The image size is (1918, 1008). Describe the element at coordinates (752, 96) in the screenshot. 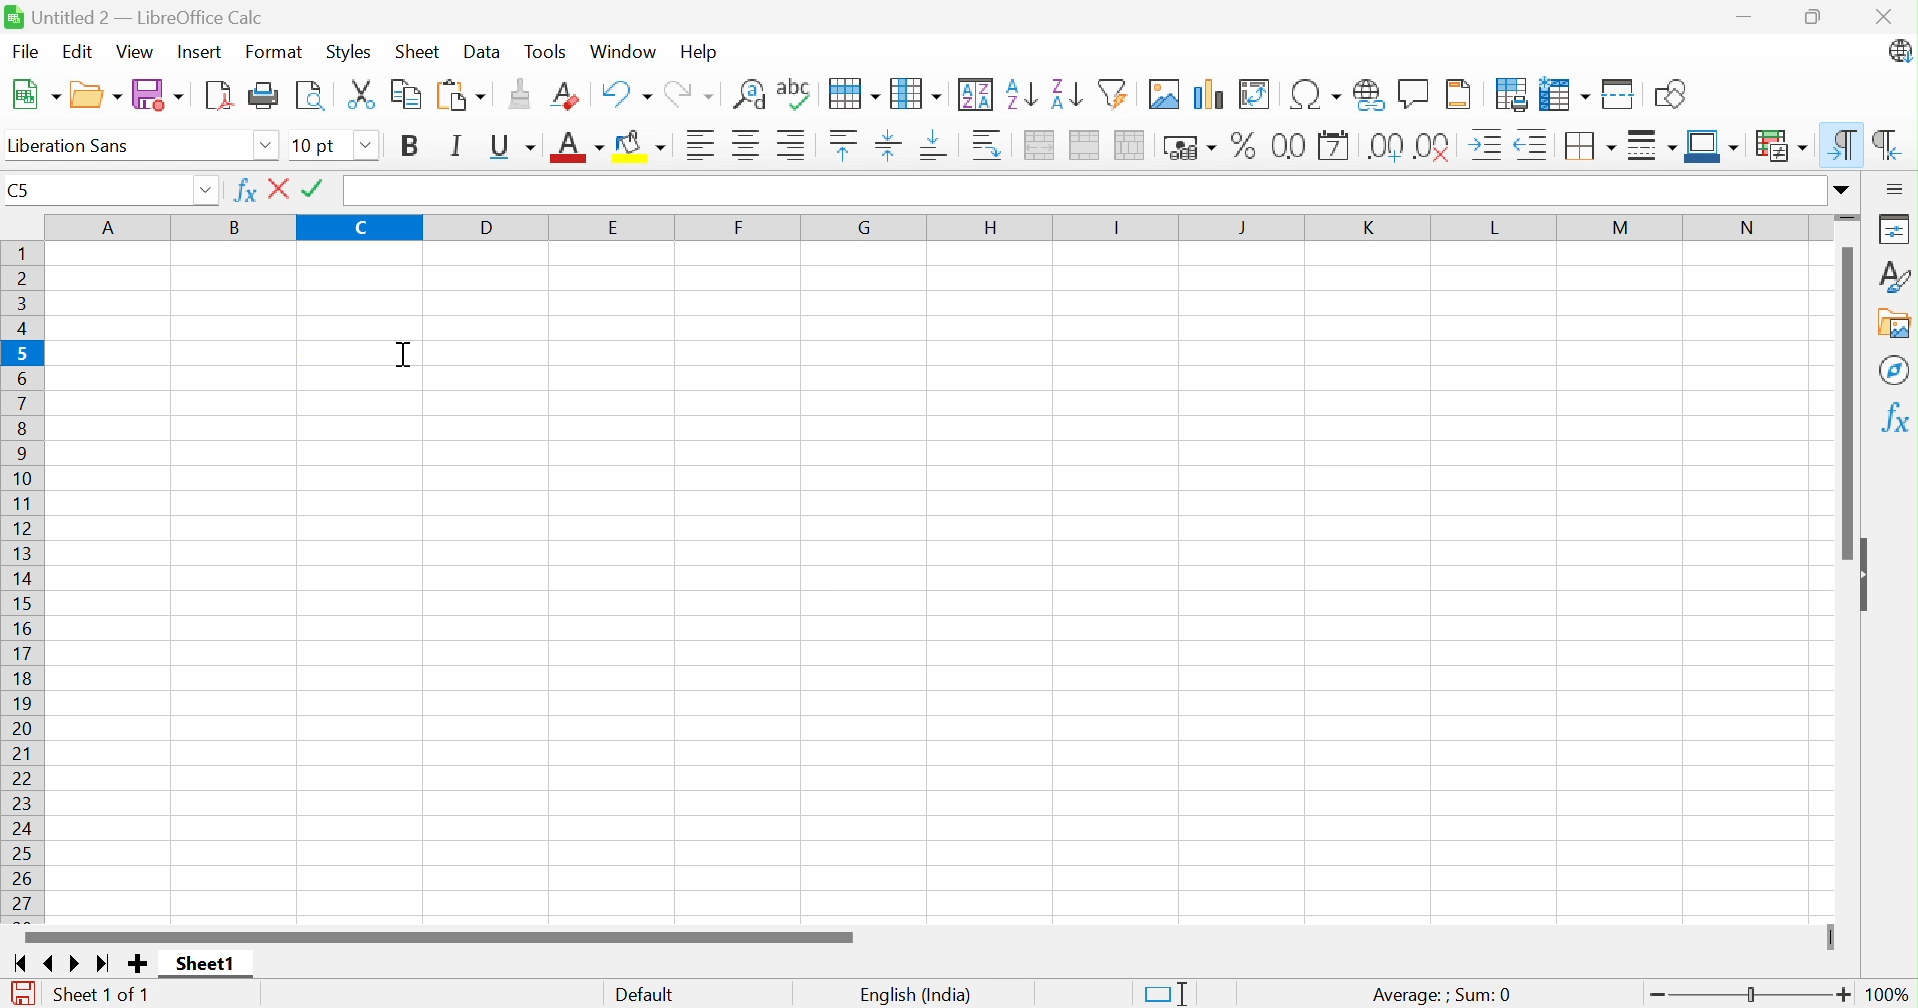

I see `Find and replace` at that location.